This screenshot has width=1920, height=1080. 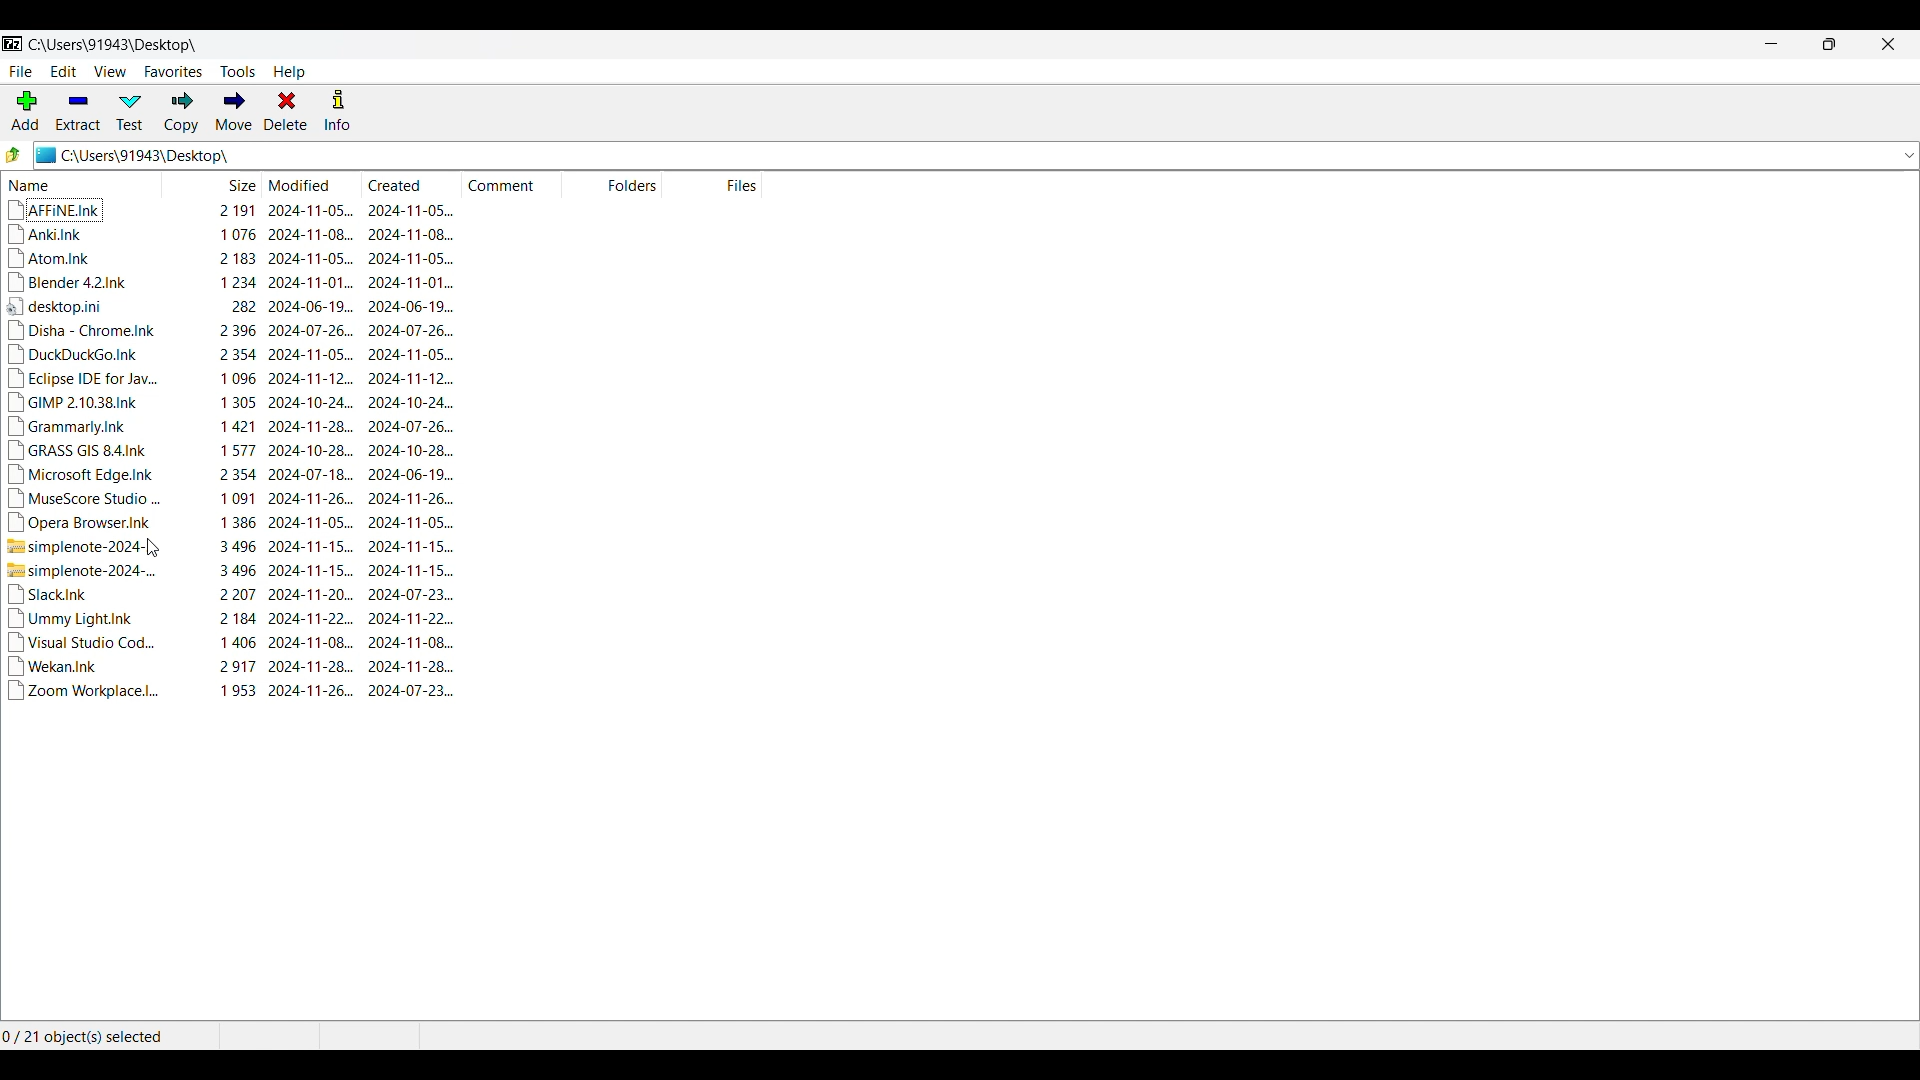 I want to click on C:\Users\91943\Desktop\, so click(x=107, y=45).